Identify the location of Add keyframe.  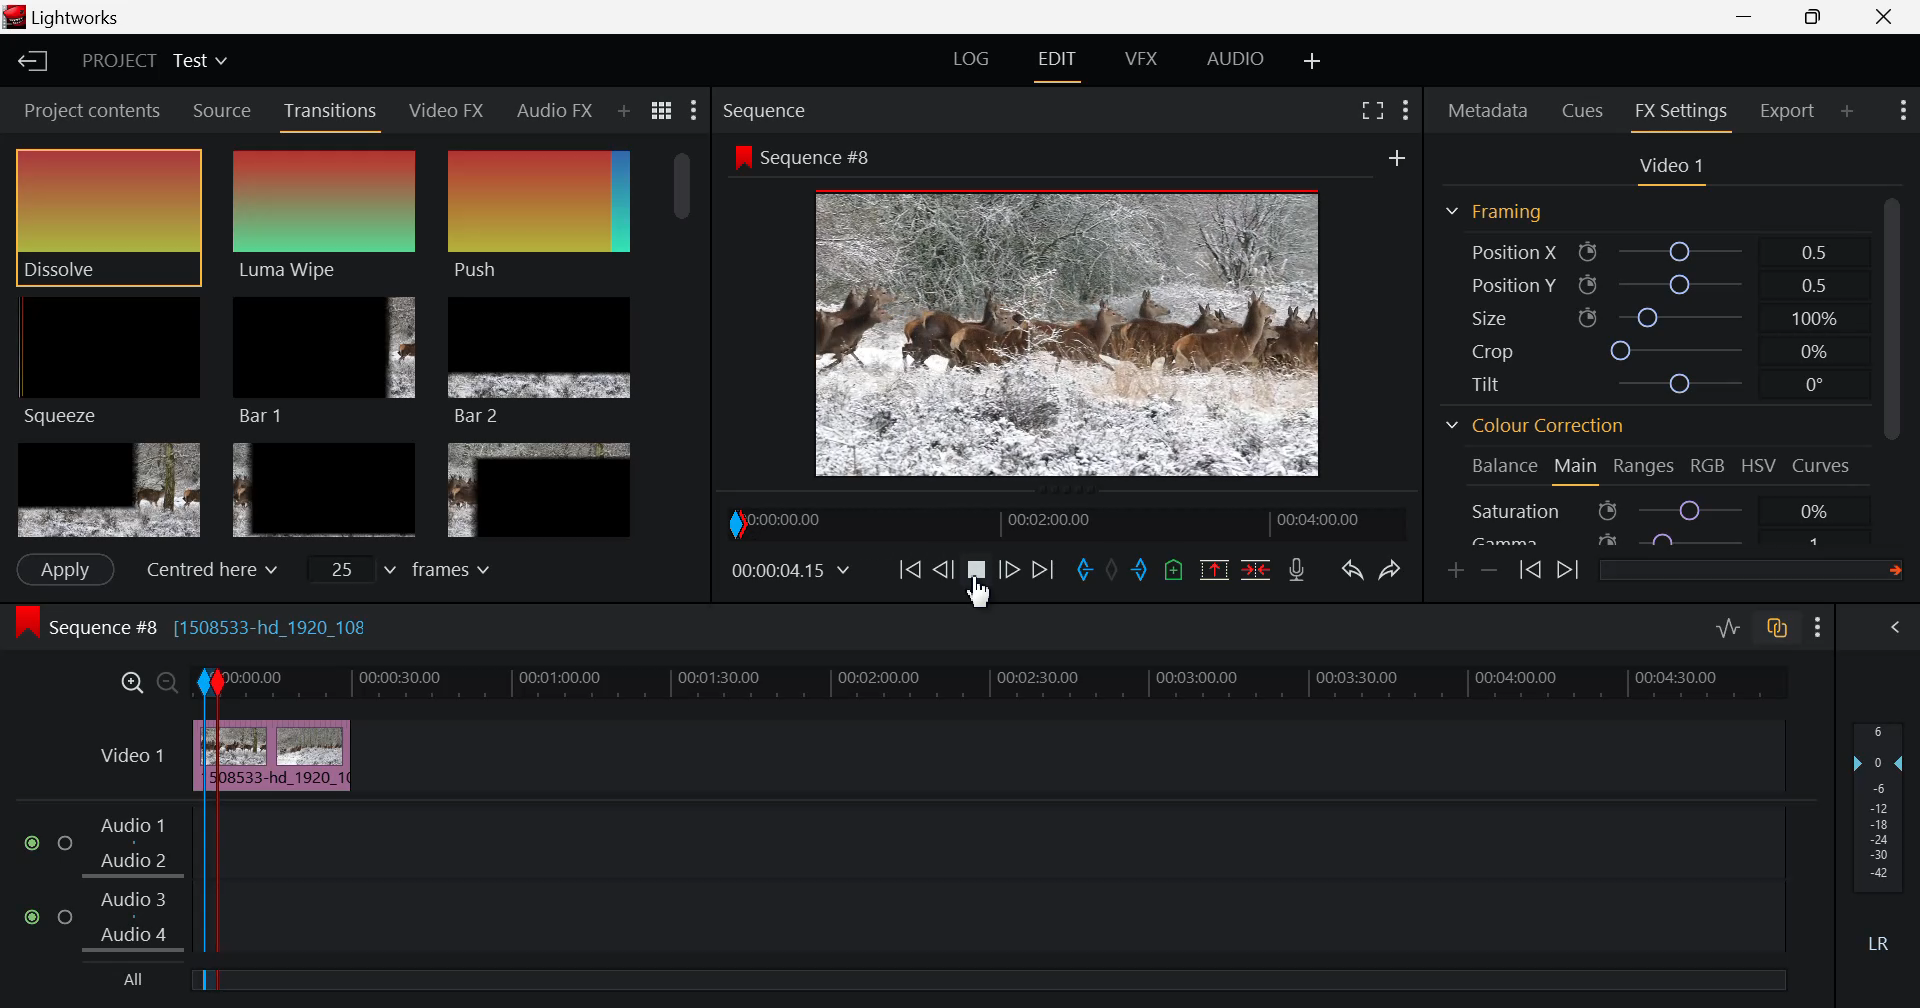
(1458, 570).